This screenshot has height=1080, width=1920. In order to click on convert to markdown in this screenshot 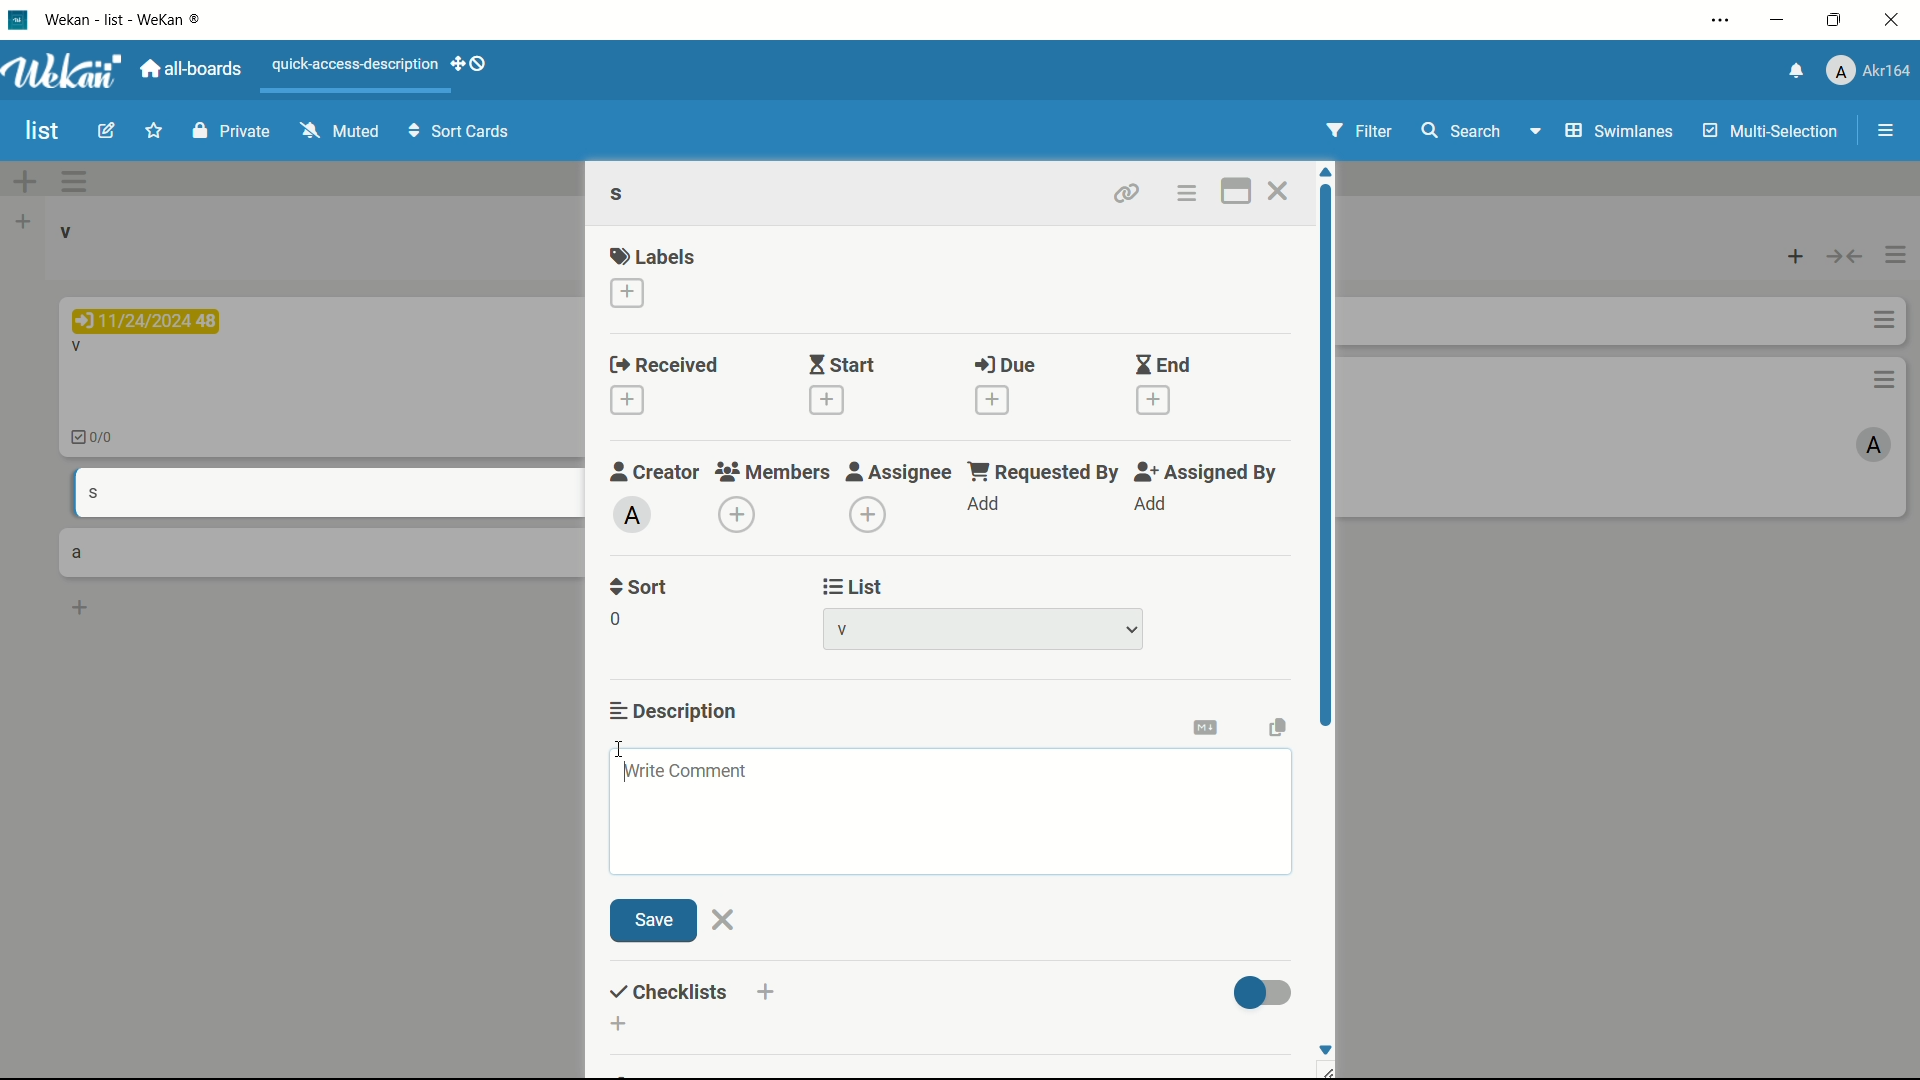, I will do `click(1205, 727)`.